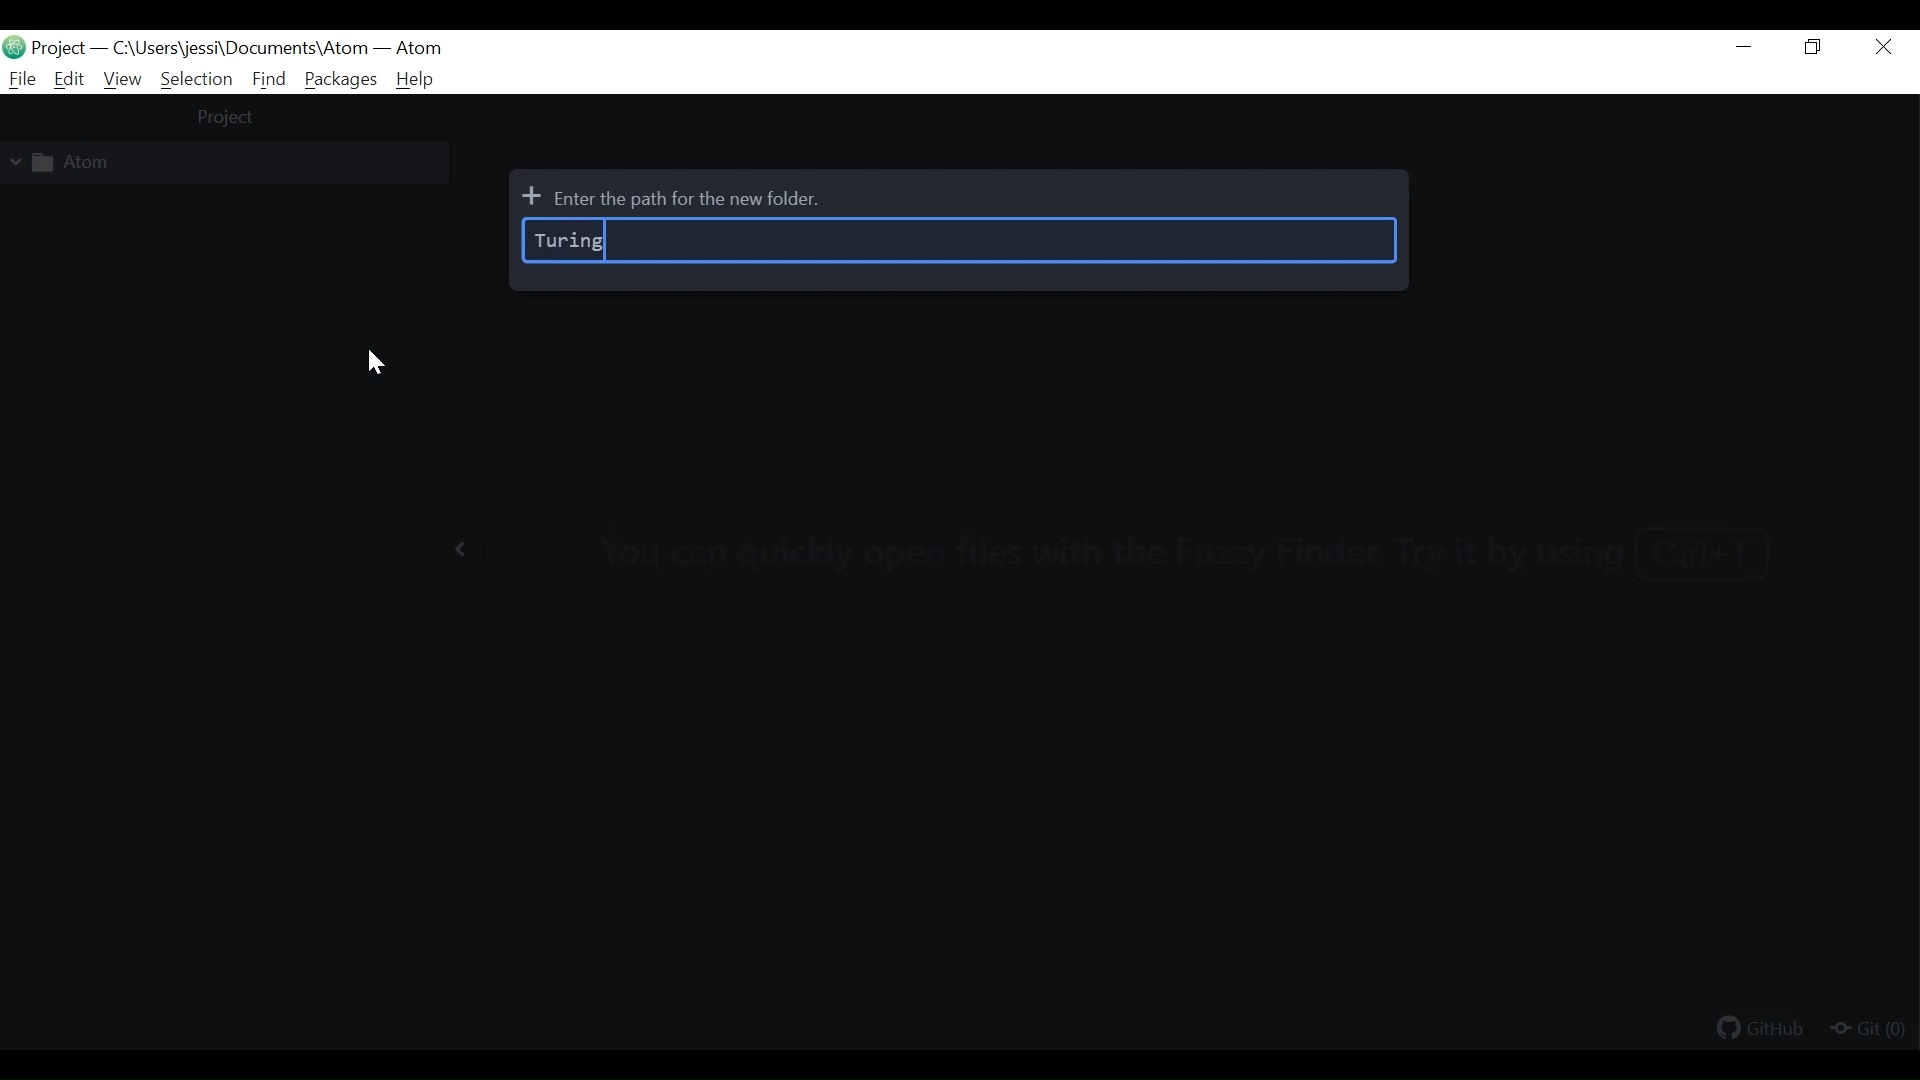 This screenshot has width=1920, height=1080. Describe the element at coordinates (342, 79) in the screenshot. I see `Packages` at that location.